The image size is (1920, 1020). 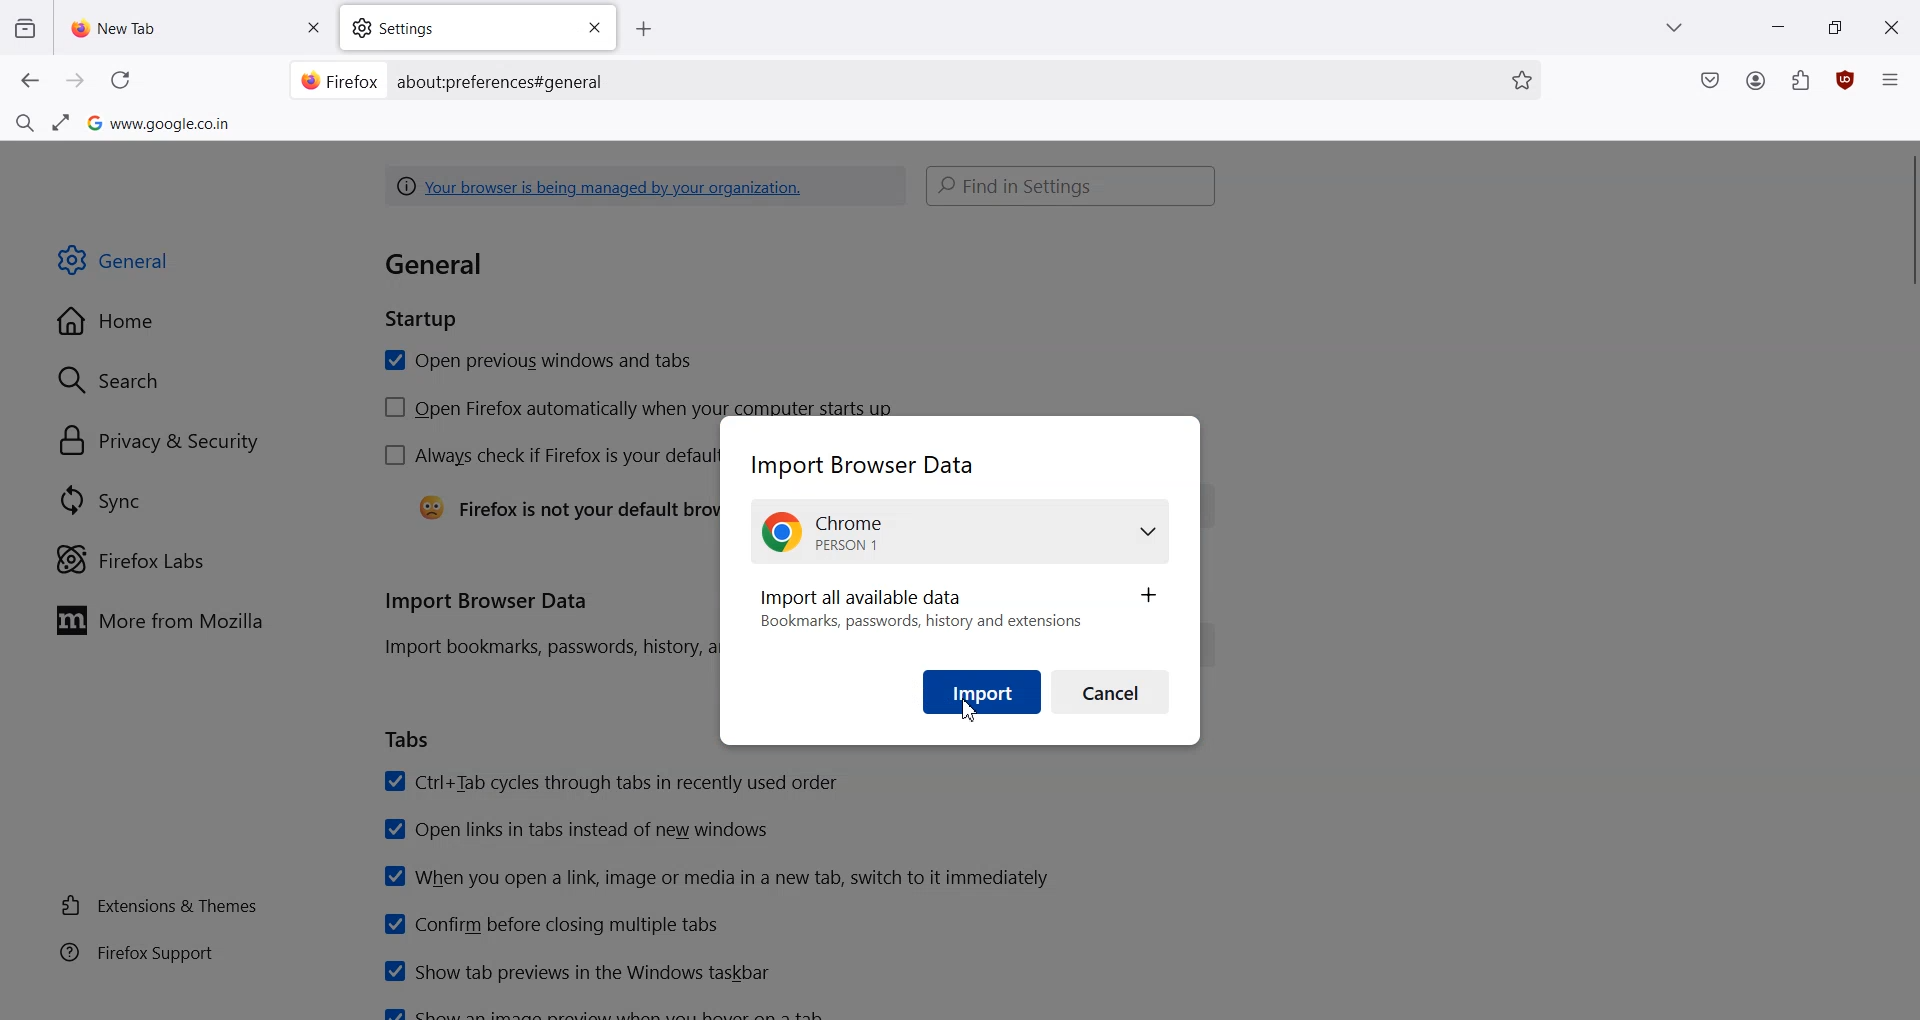 What do you see at coordinates (24, 120) in the screenshot?
I see `Find` at bounding box center [24, 120].